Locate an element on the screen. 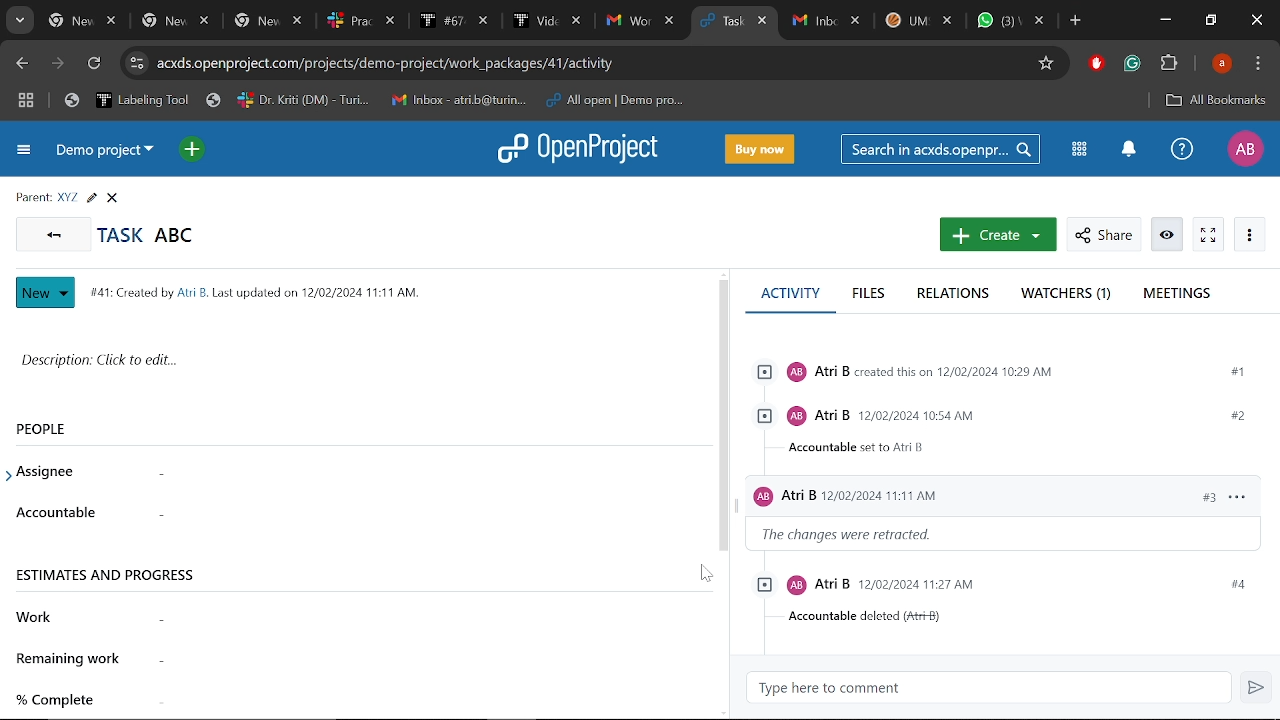 The height and width of the screenshot is (720, 1280). Task name is located at coordinates (146, 235).